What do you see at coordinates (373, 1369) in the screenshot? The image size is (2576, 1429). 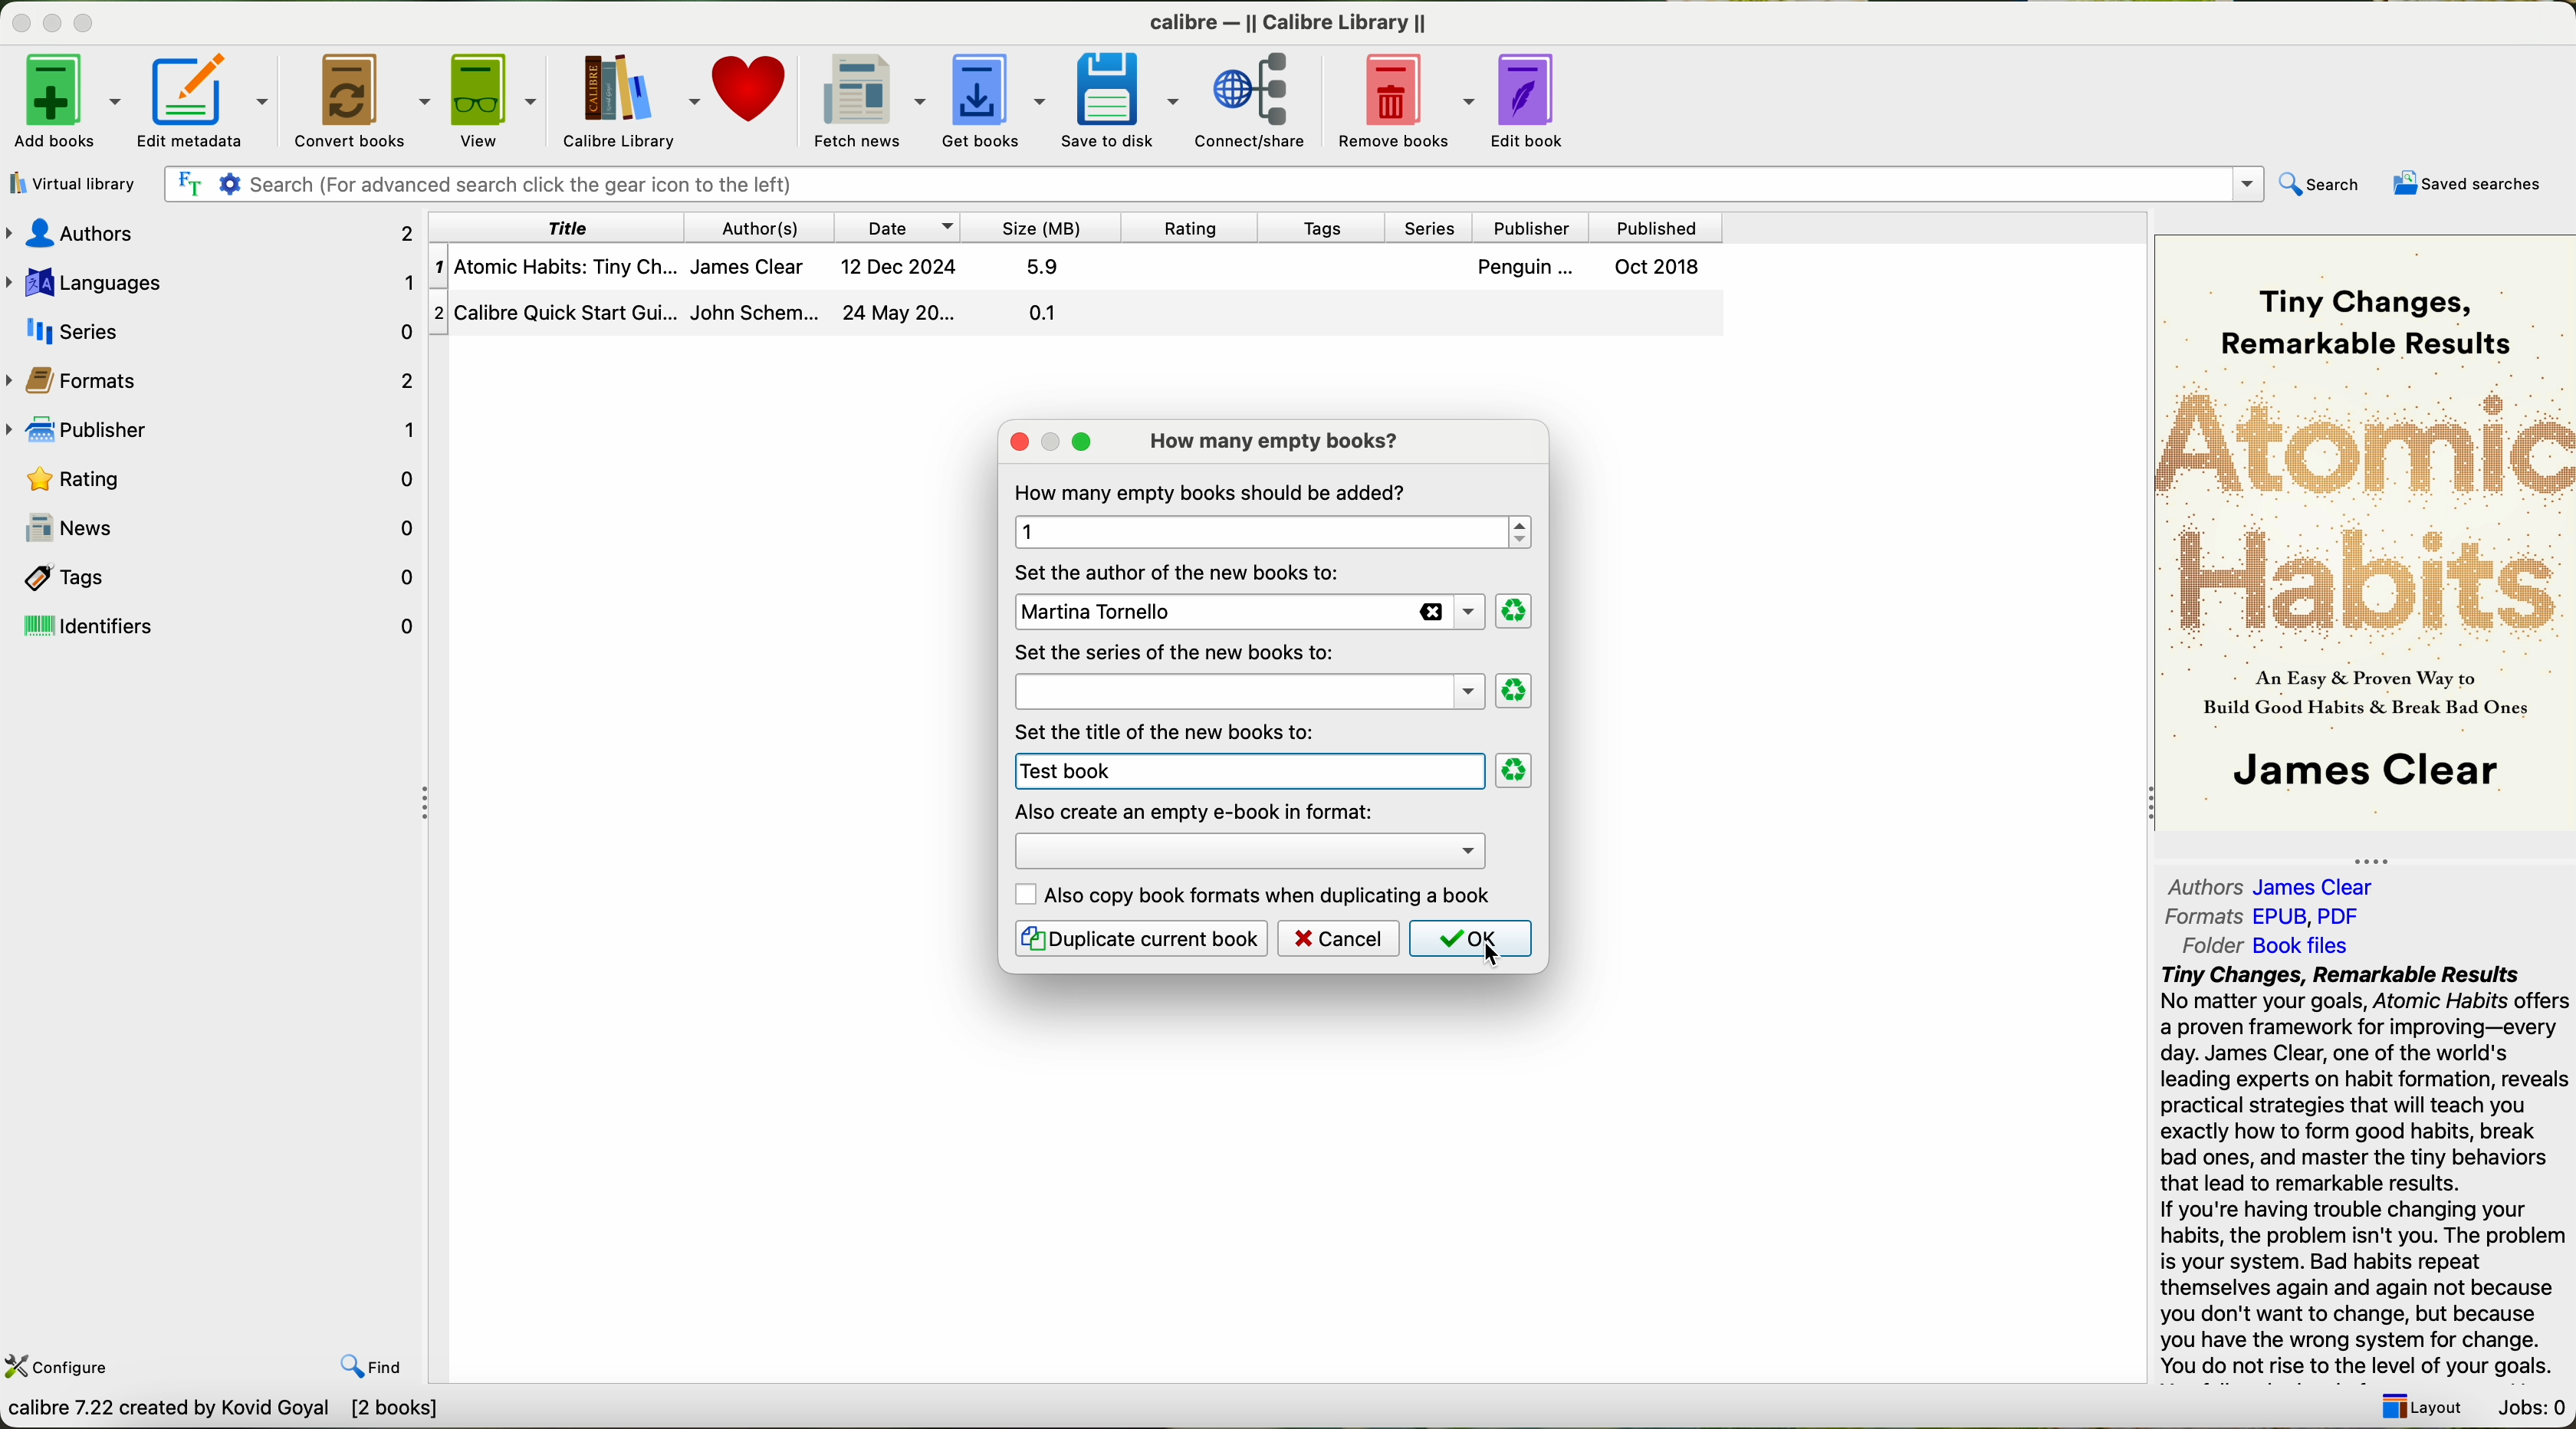 I see `find` at bounding box center [373, 1369].